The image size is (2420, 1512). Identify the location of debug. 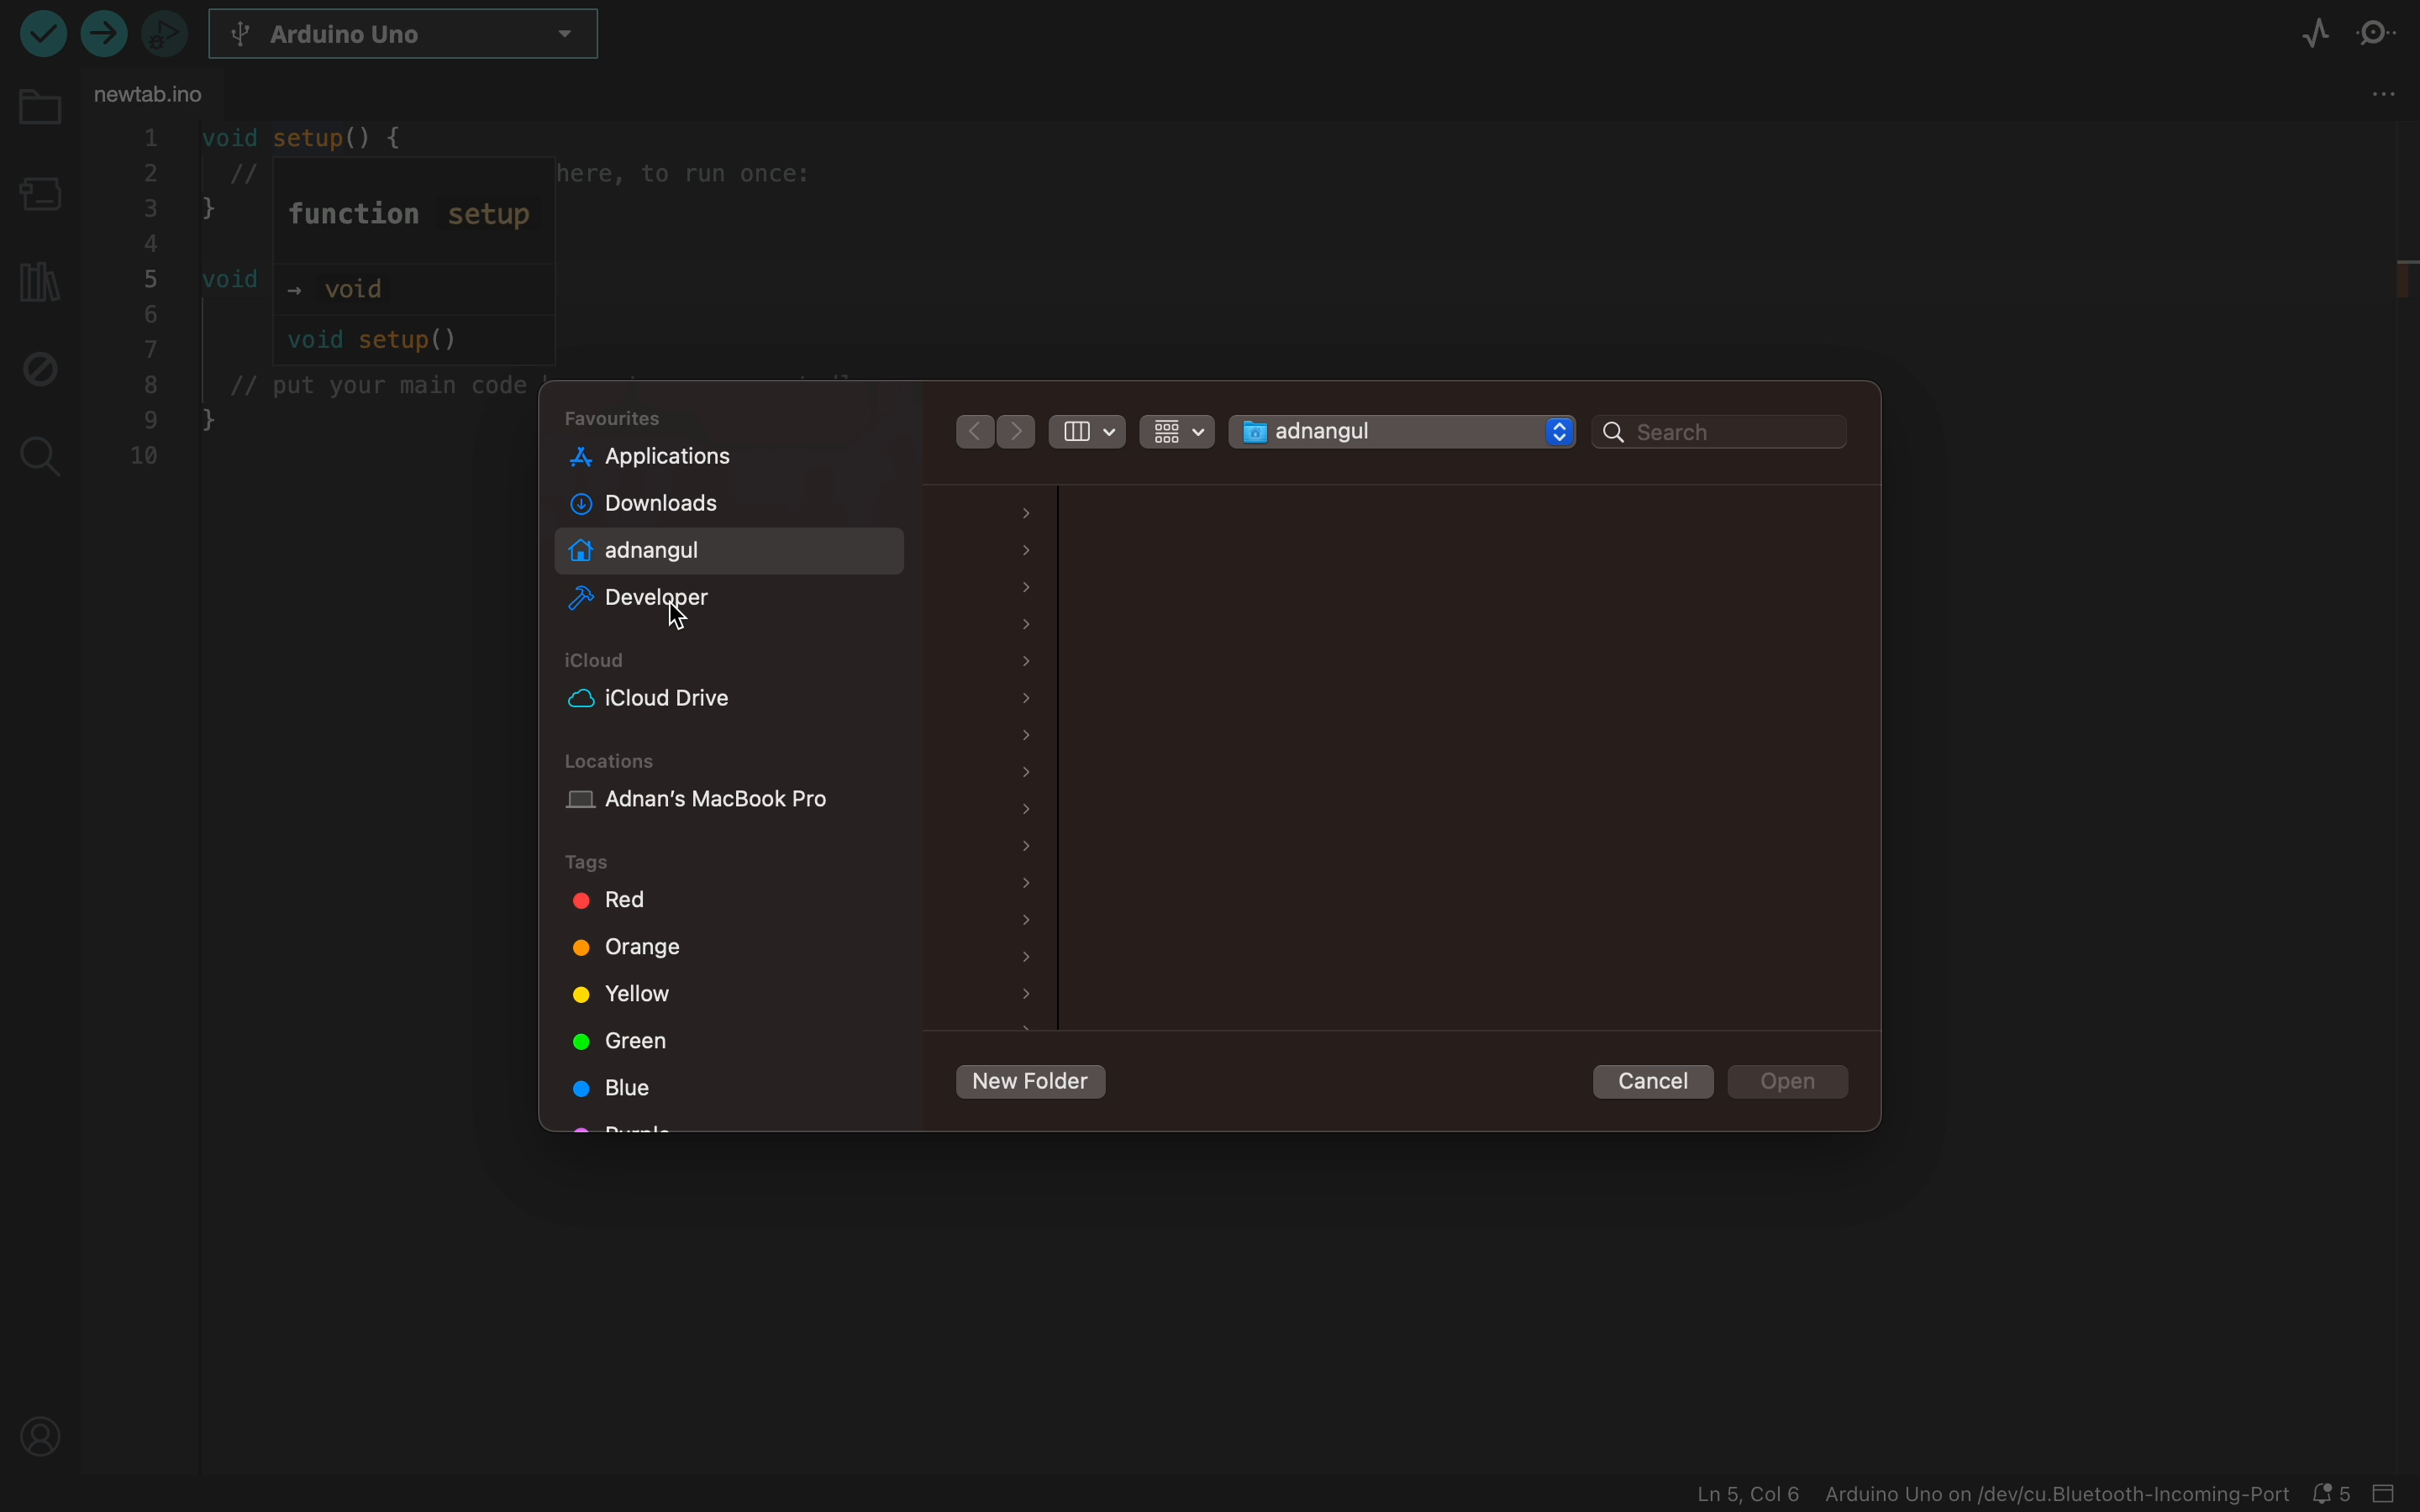
(37, 366).